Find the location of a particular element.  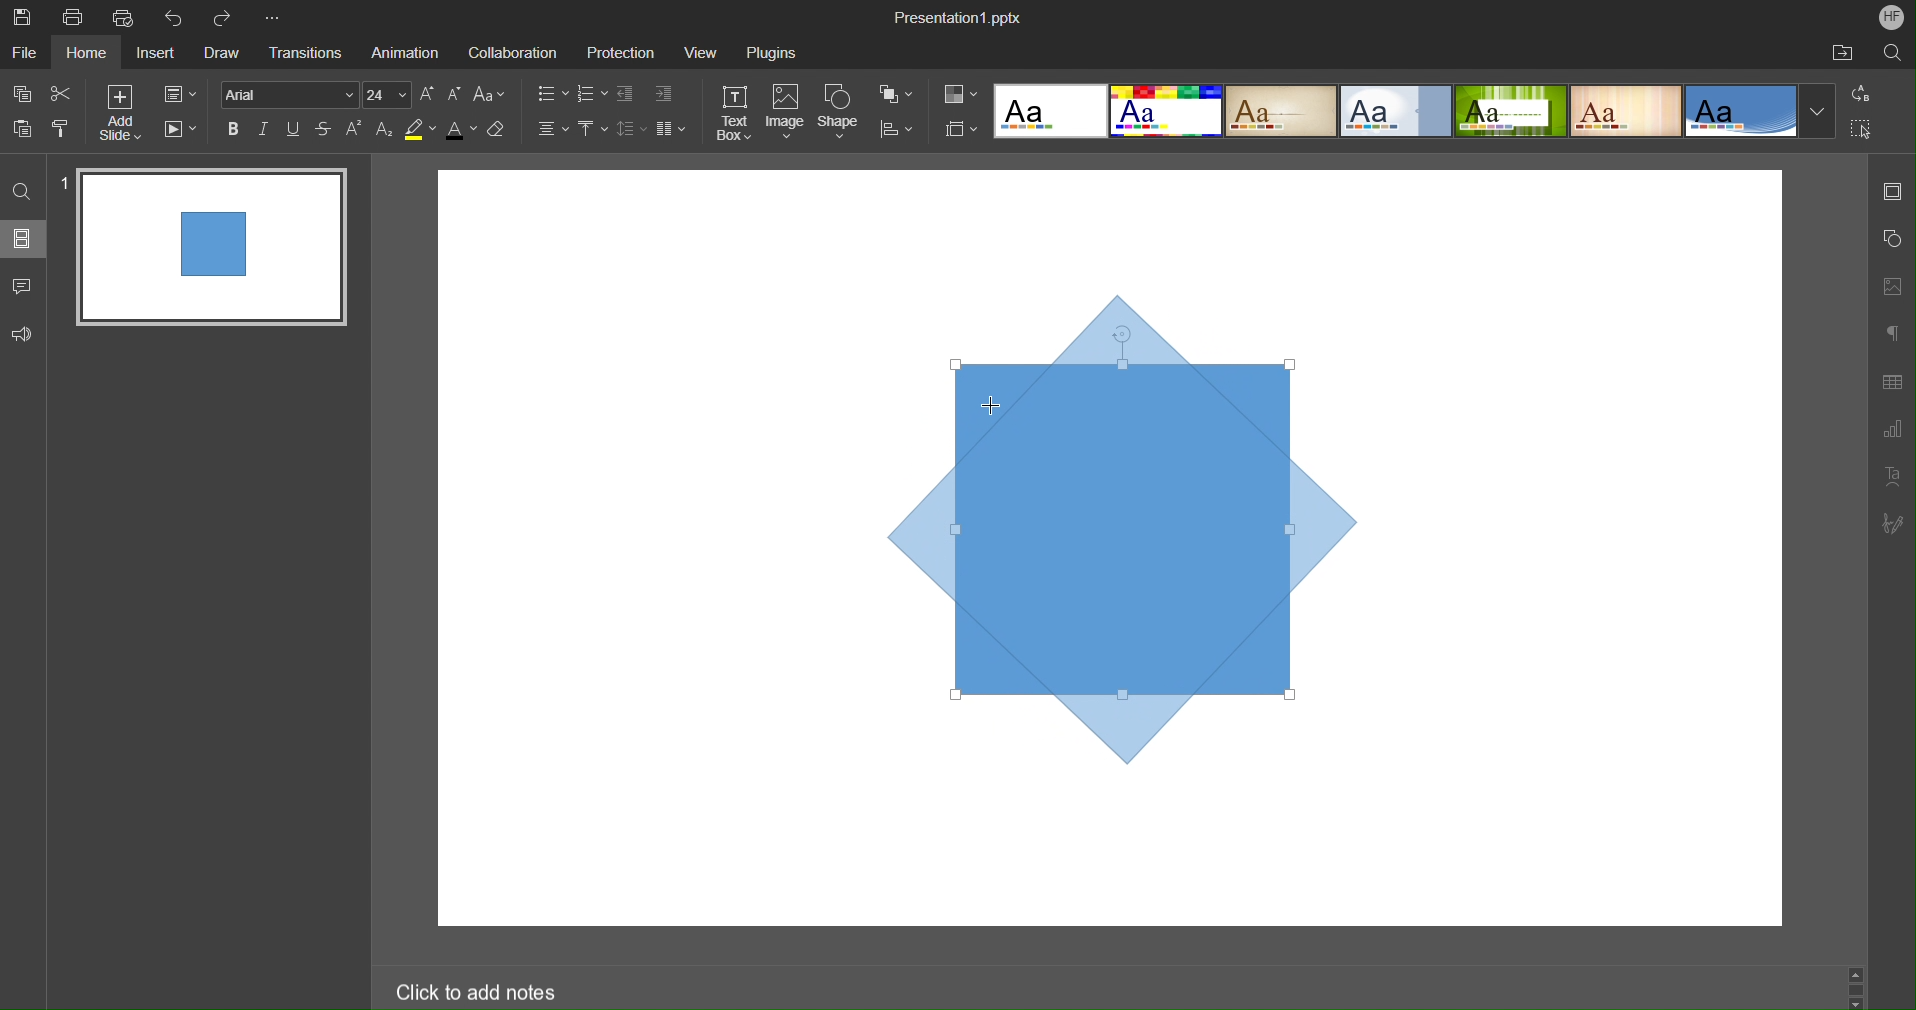

Image Settings is located at coordinates (1891, 286).